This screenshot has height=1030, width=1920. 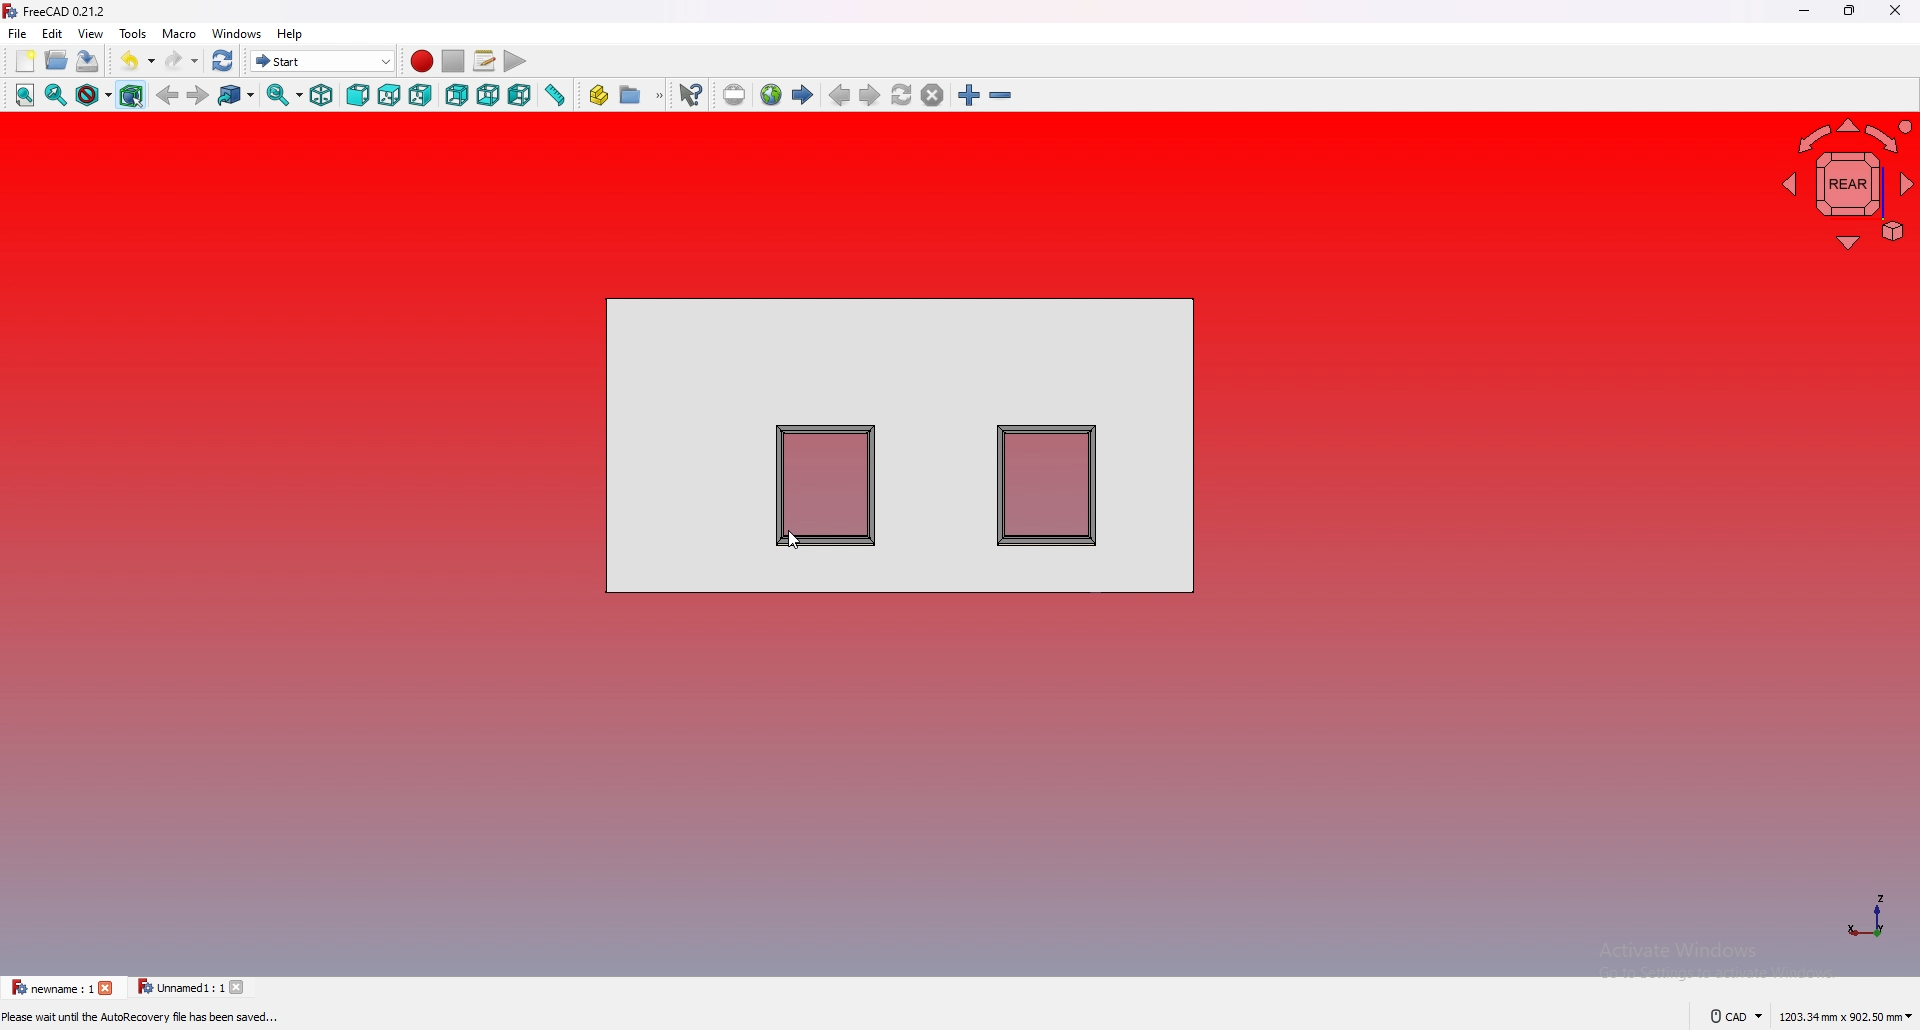 What do you see at coordinates (839, 95) in the screenshot?
I see `previous page` at bounding box center [839, 95].